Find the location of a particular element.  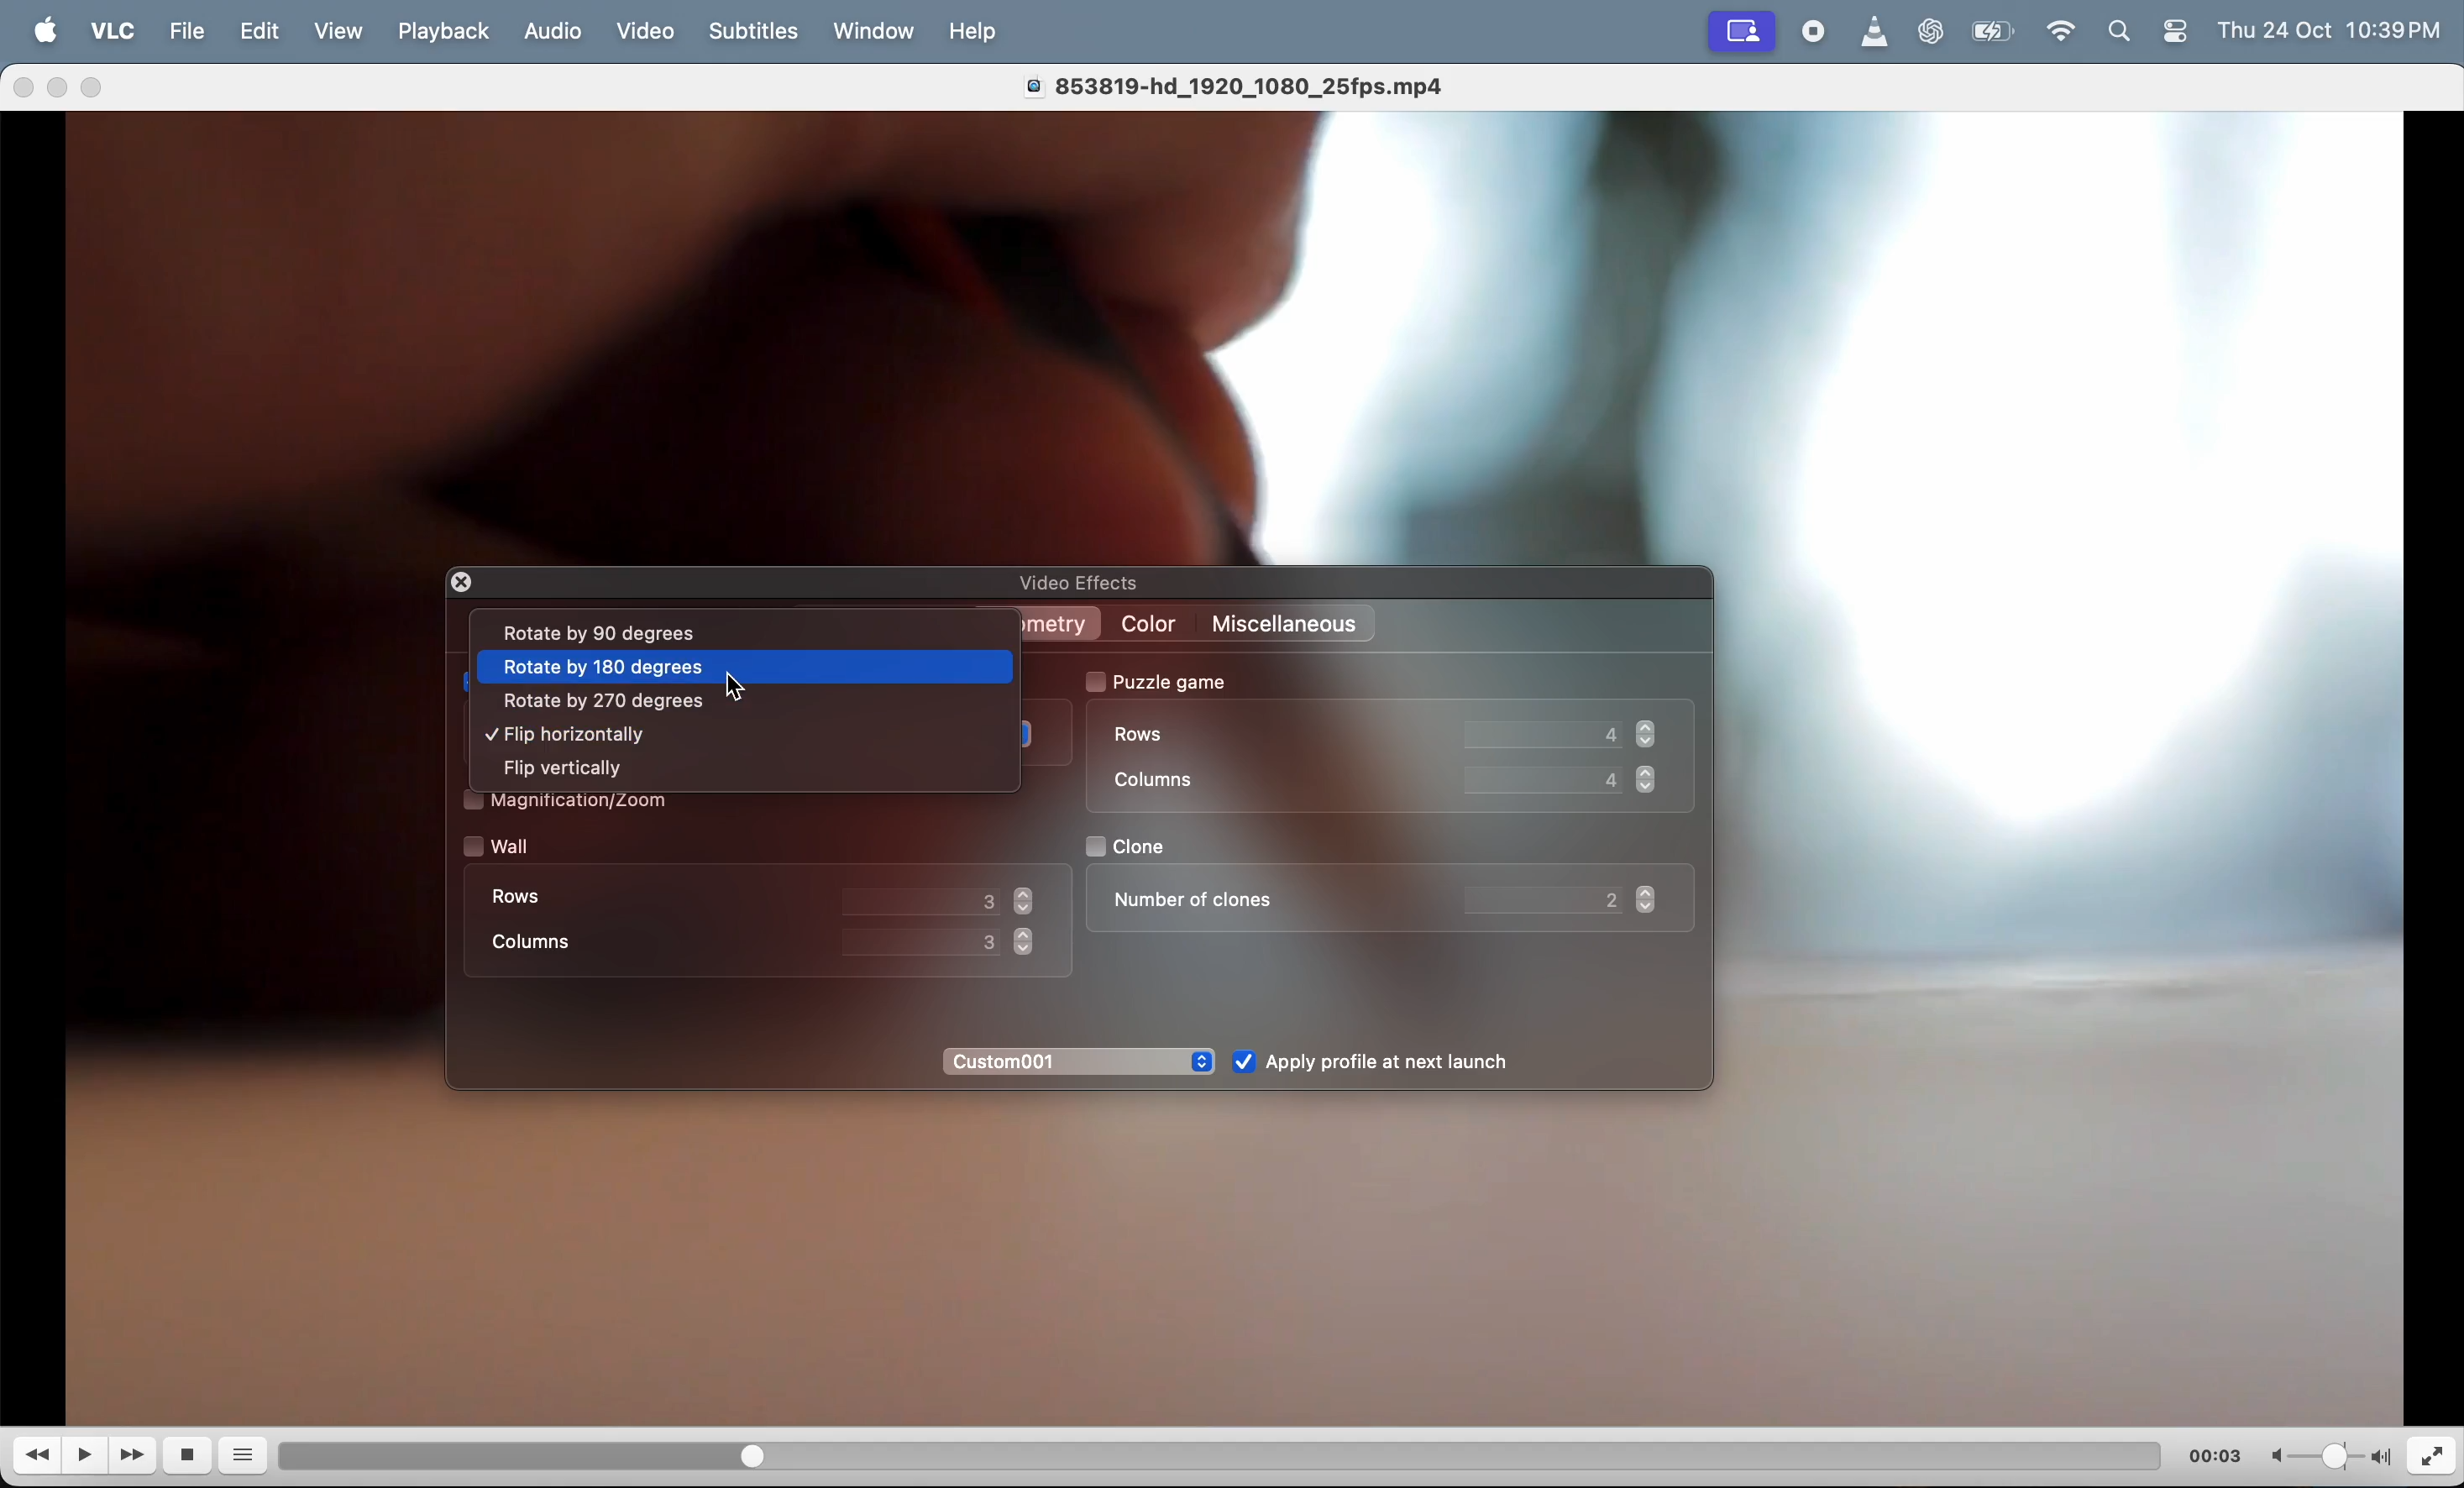

battery is located at coordinates (1992, 33).